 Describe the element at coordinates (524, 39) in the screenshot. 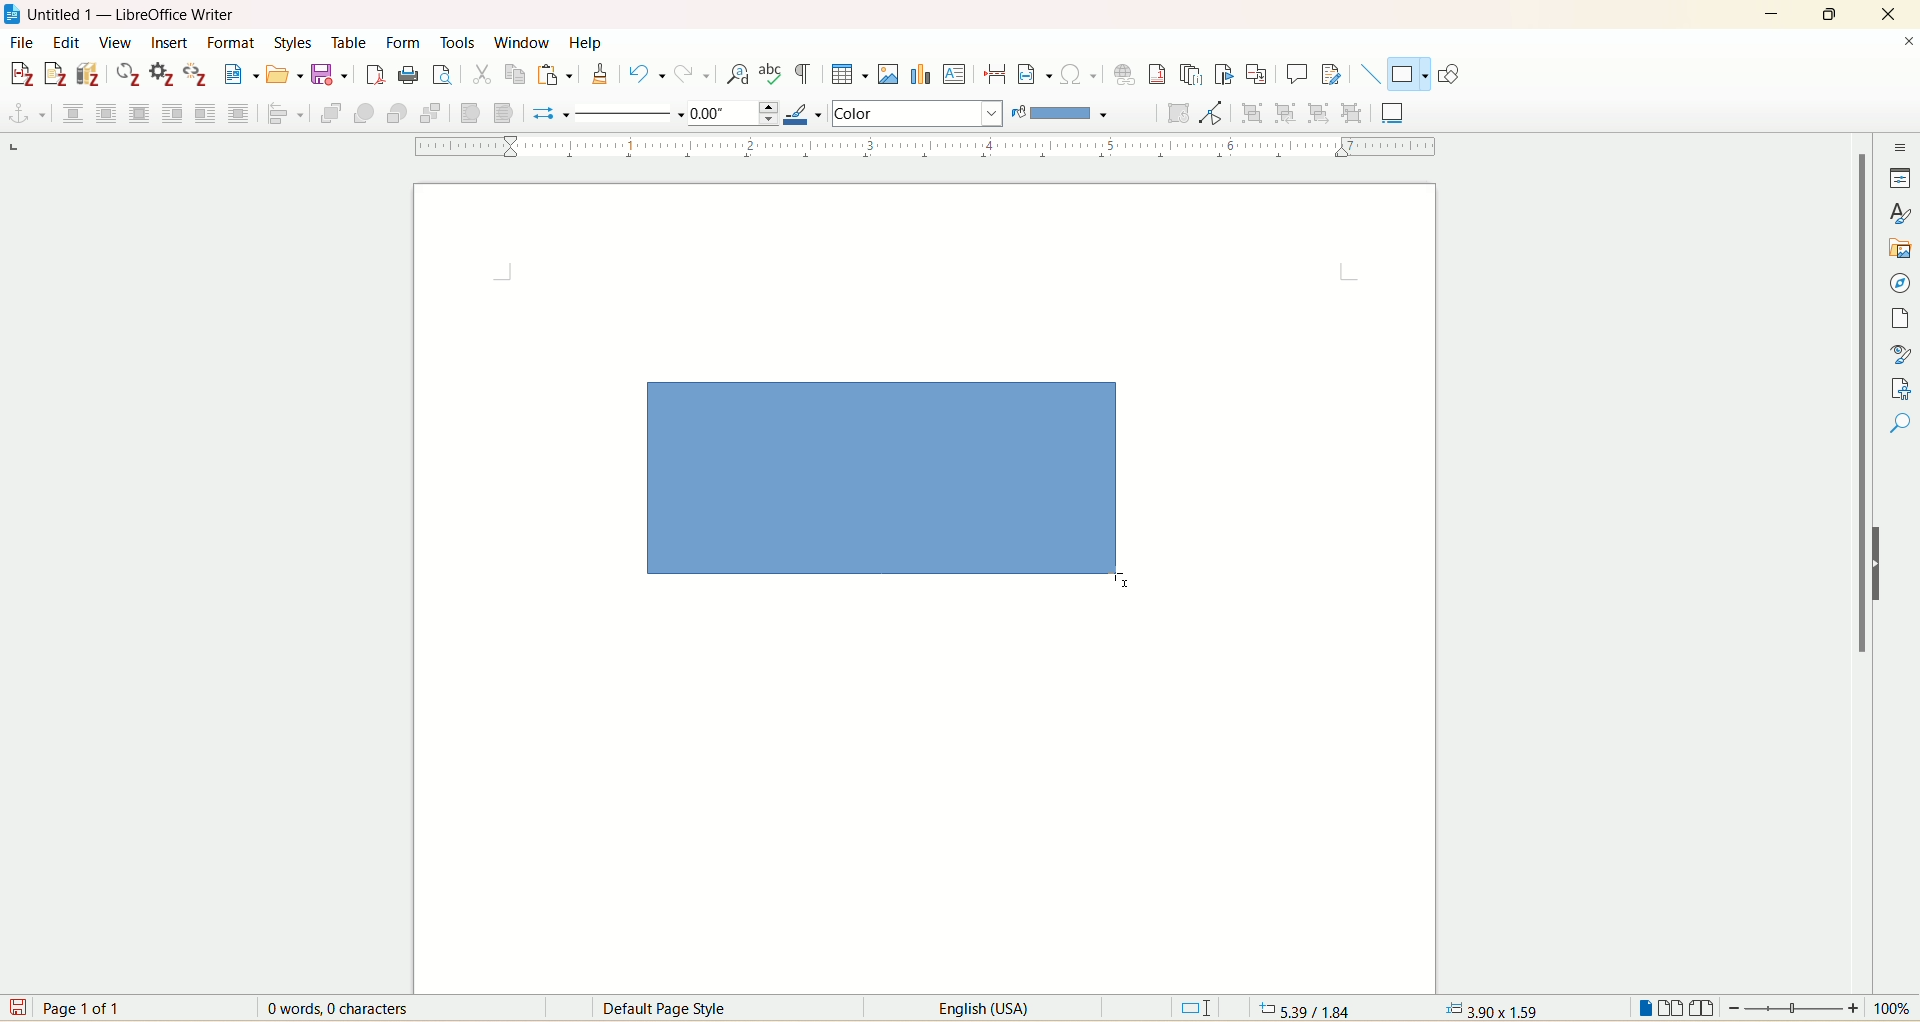

I see `window` at that location.